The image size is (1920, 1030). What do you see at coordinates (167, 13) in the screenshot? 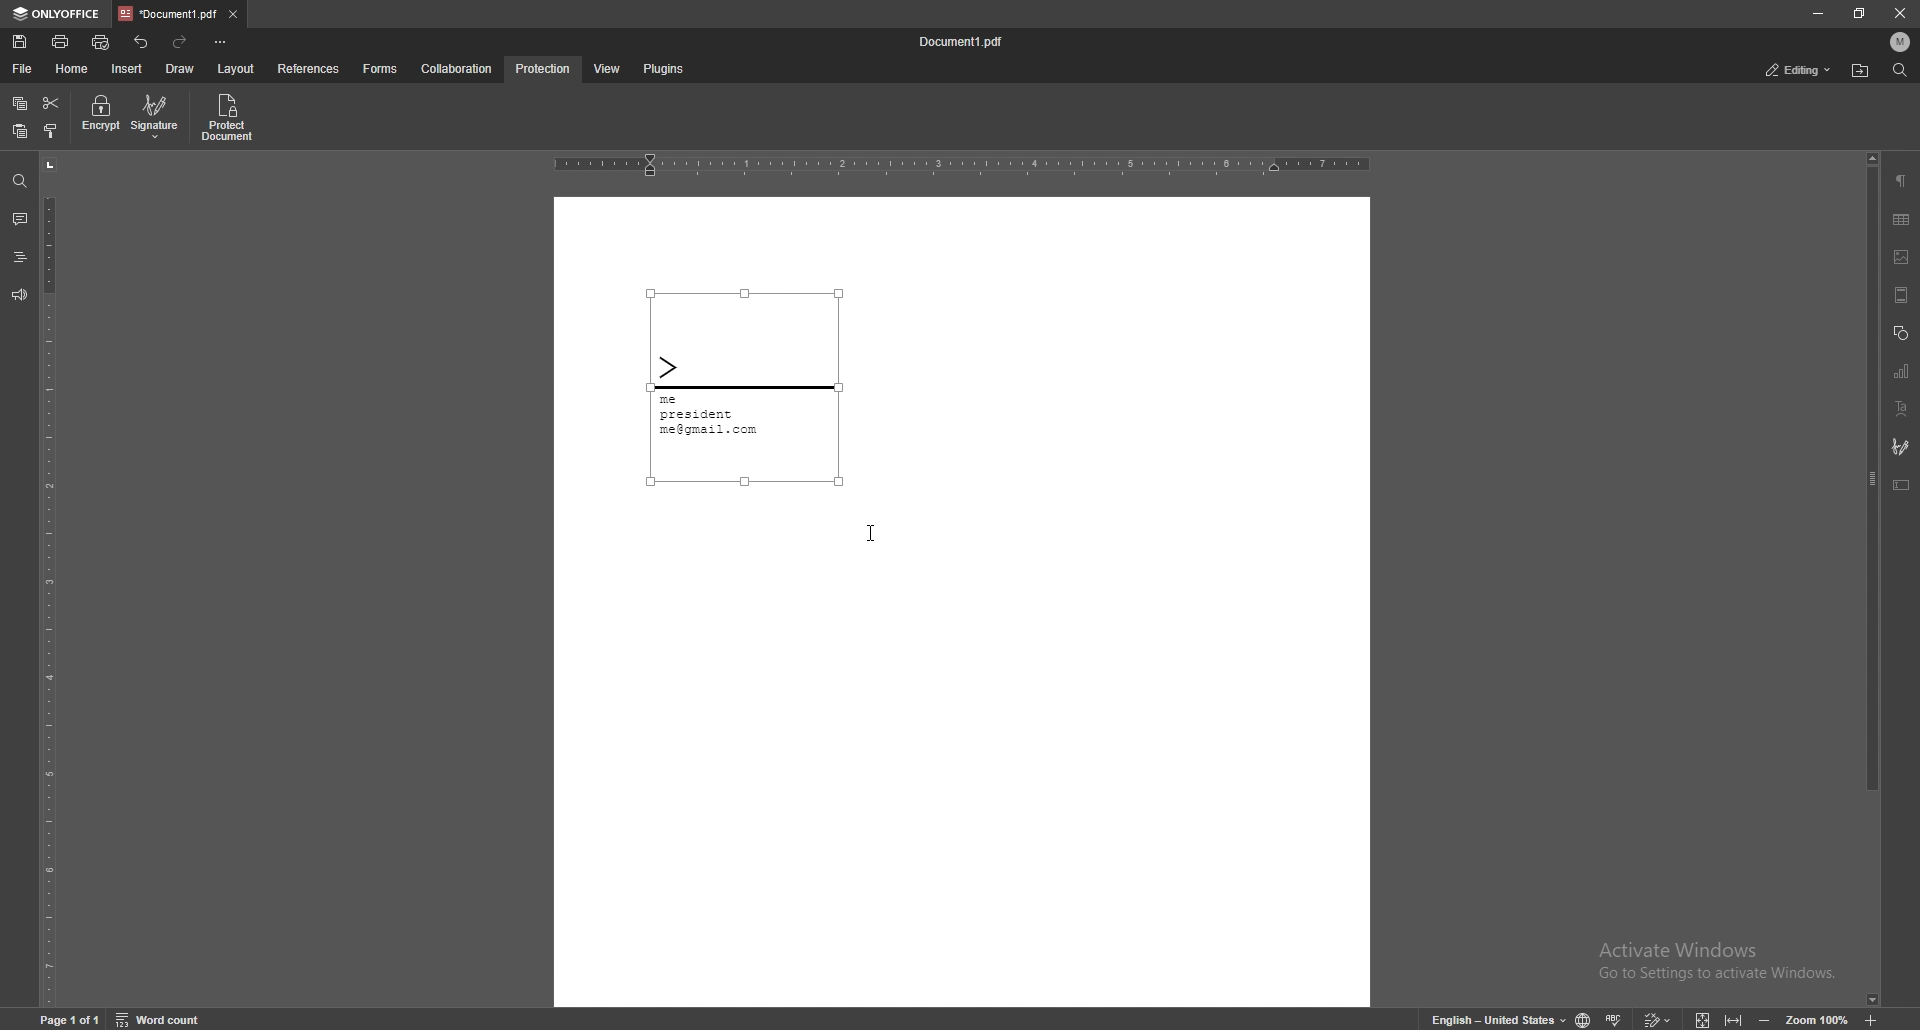
I see `tab` at bounding box center [167, 13].